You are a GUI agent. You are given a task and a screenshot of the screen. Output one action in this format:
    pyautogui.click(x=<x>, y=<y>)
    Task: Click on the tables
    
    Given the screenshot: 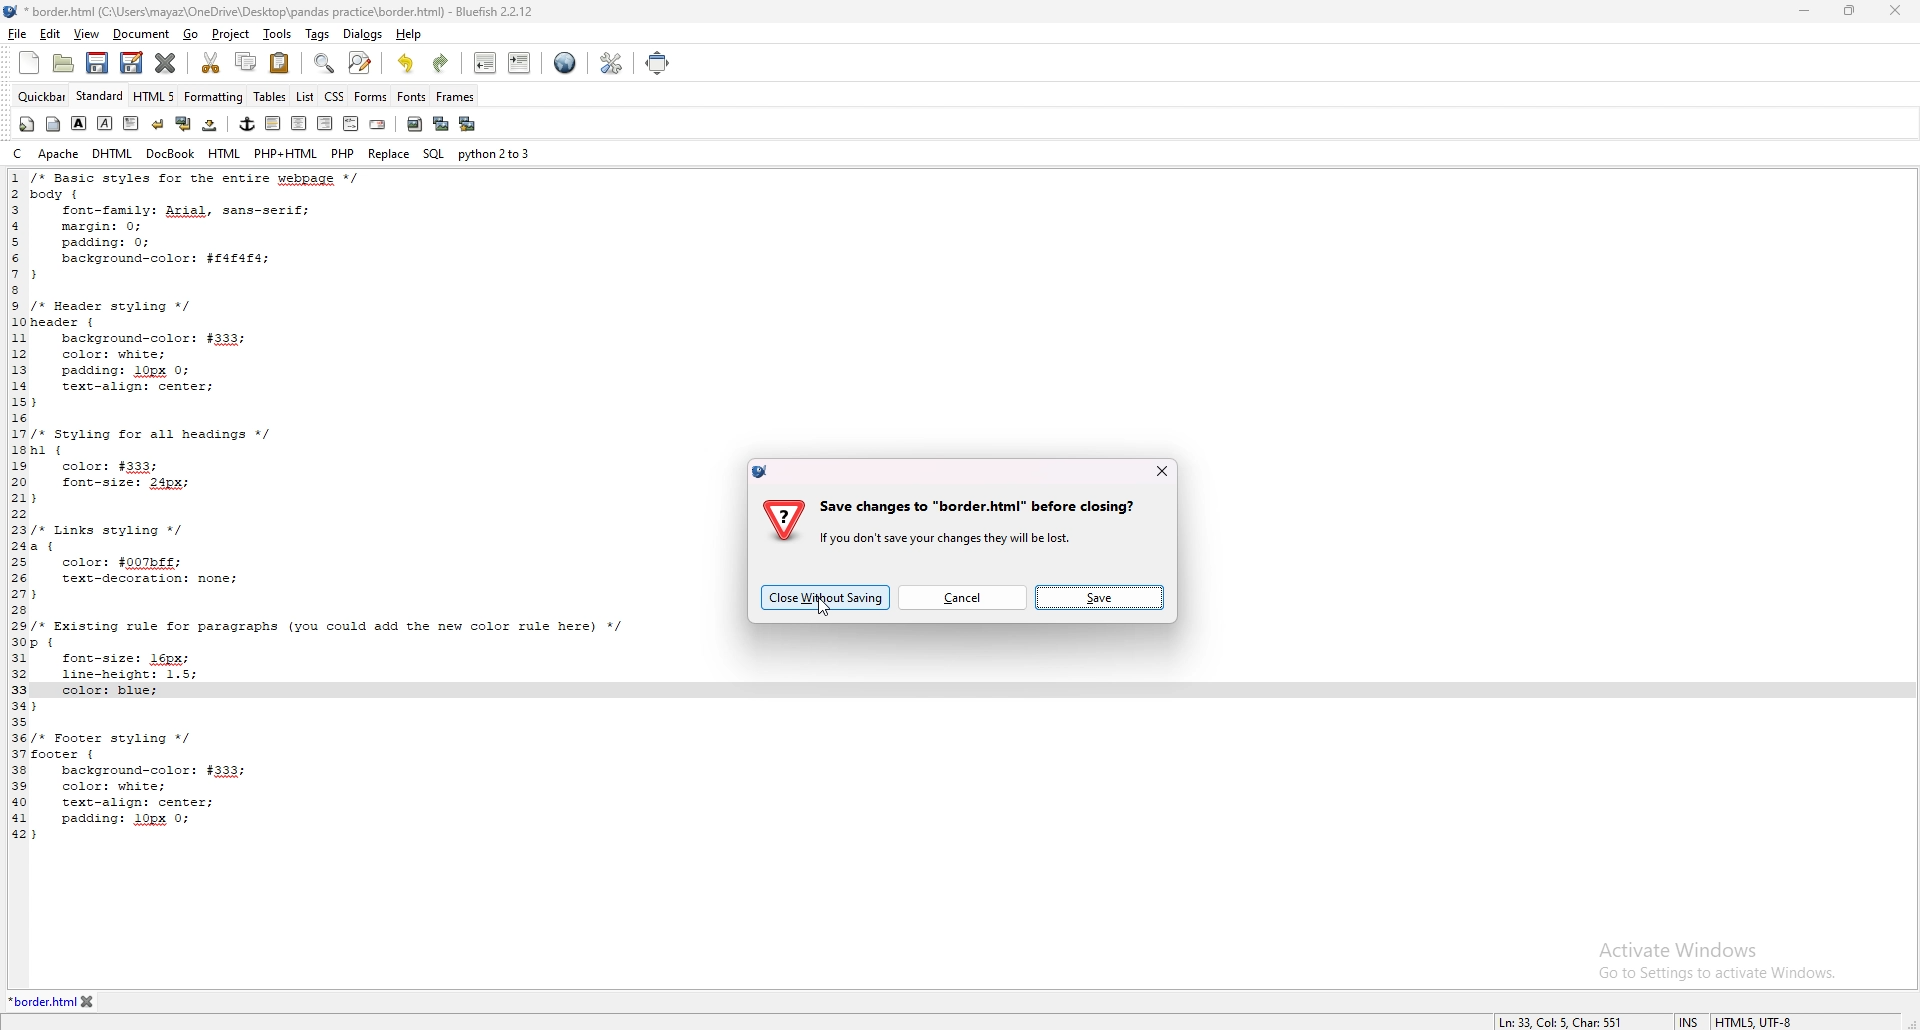 What is the action you would take?
    pyautogui.click(x=271, y=97)
    